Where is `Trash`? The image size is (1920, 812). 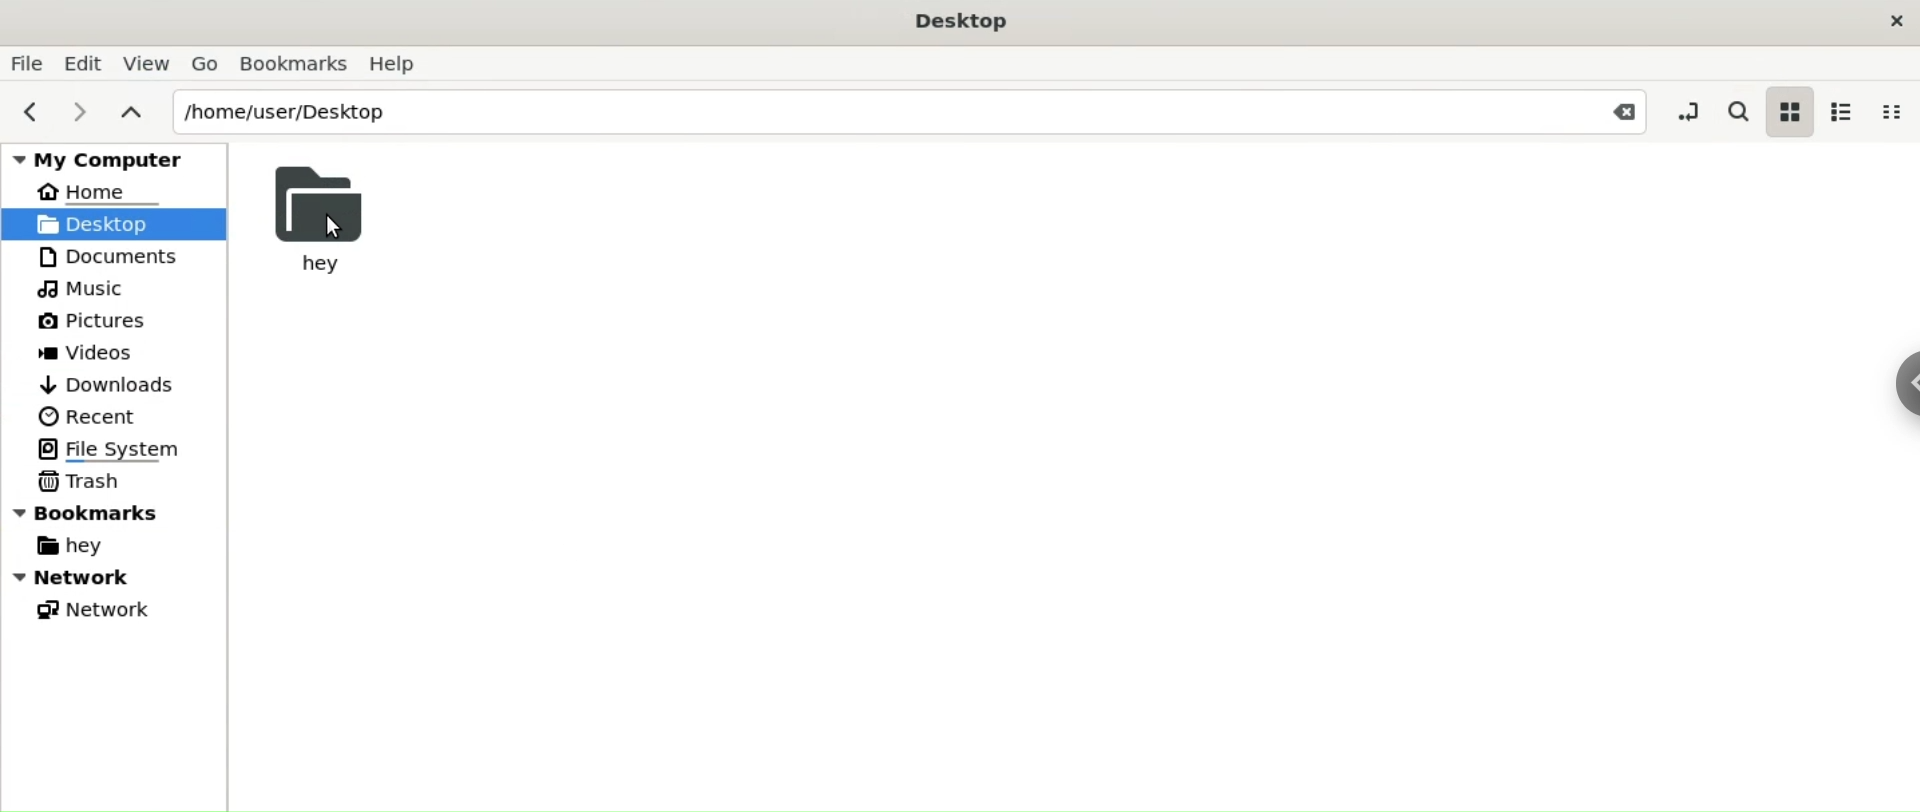
Trash is located at coordinates (82, 480).